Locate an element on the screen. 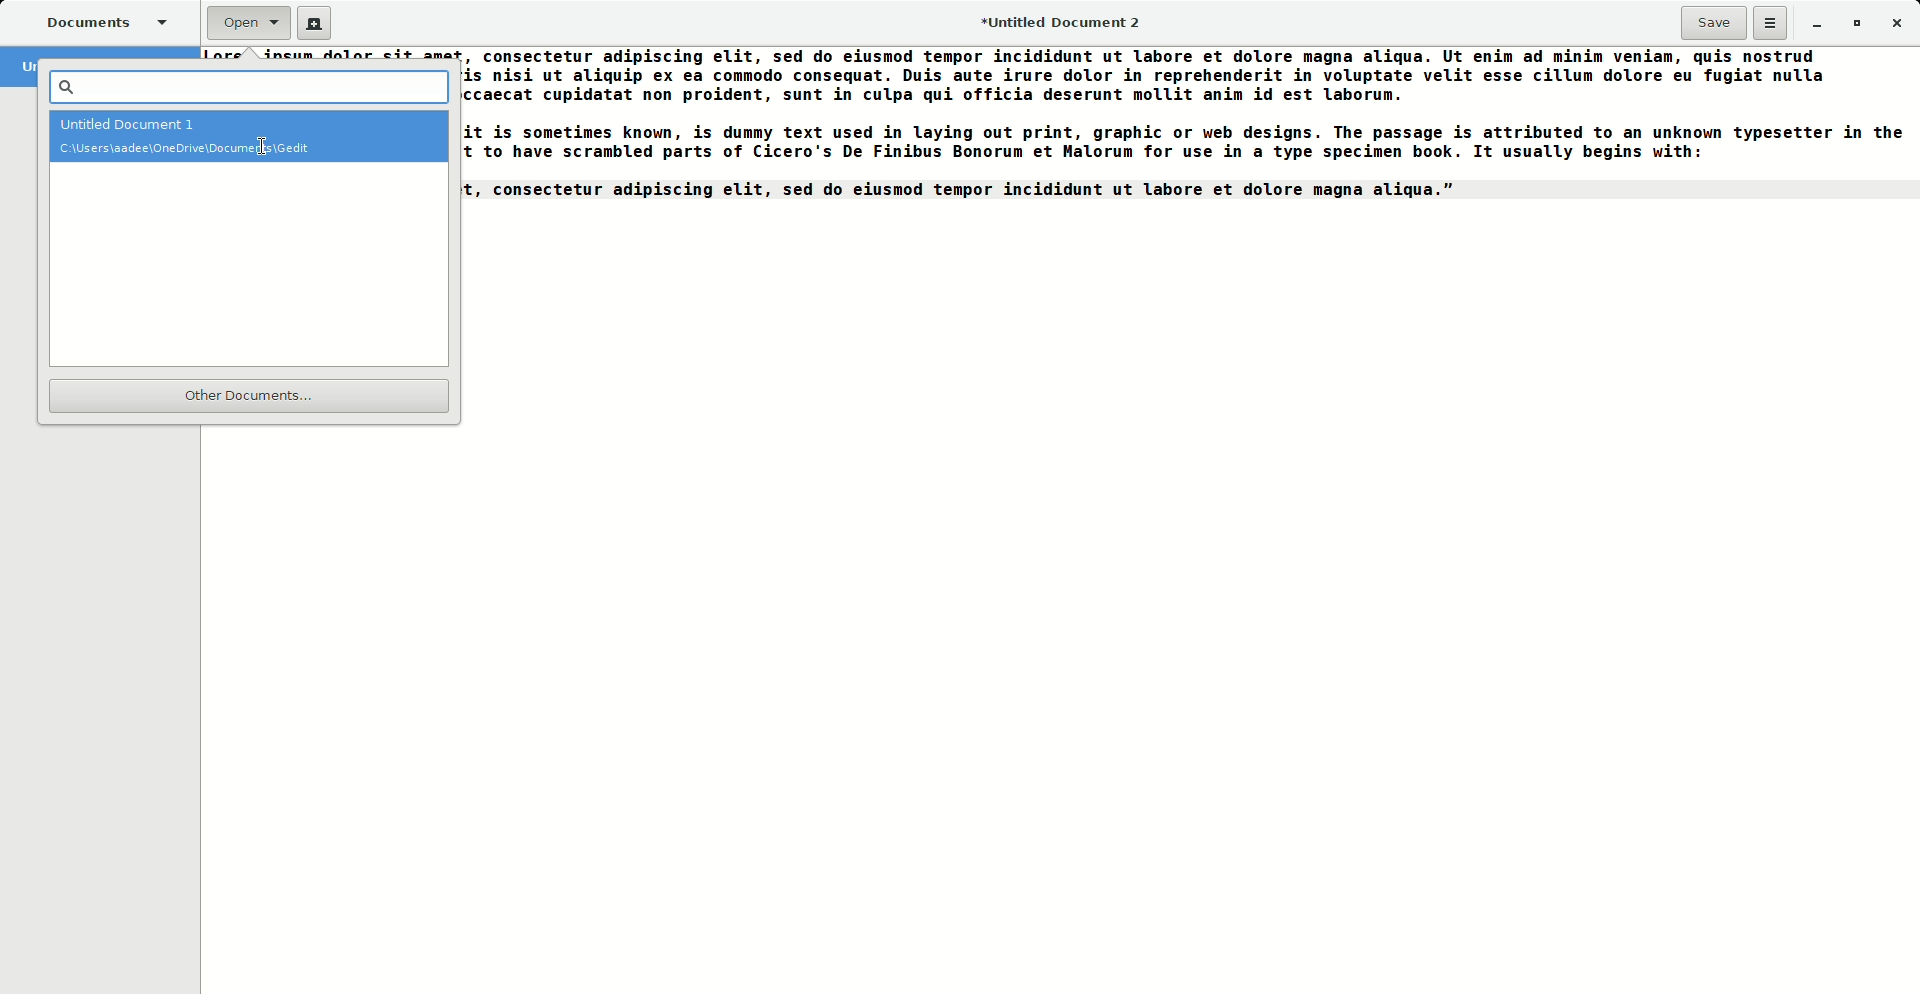 The width and height of the screenshot is (1920, 994). Paragraphs is located at coordinates (333, 55).